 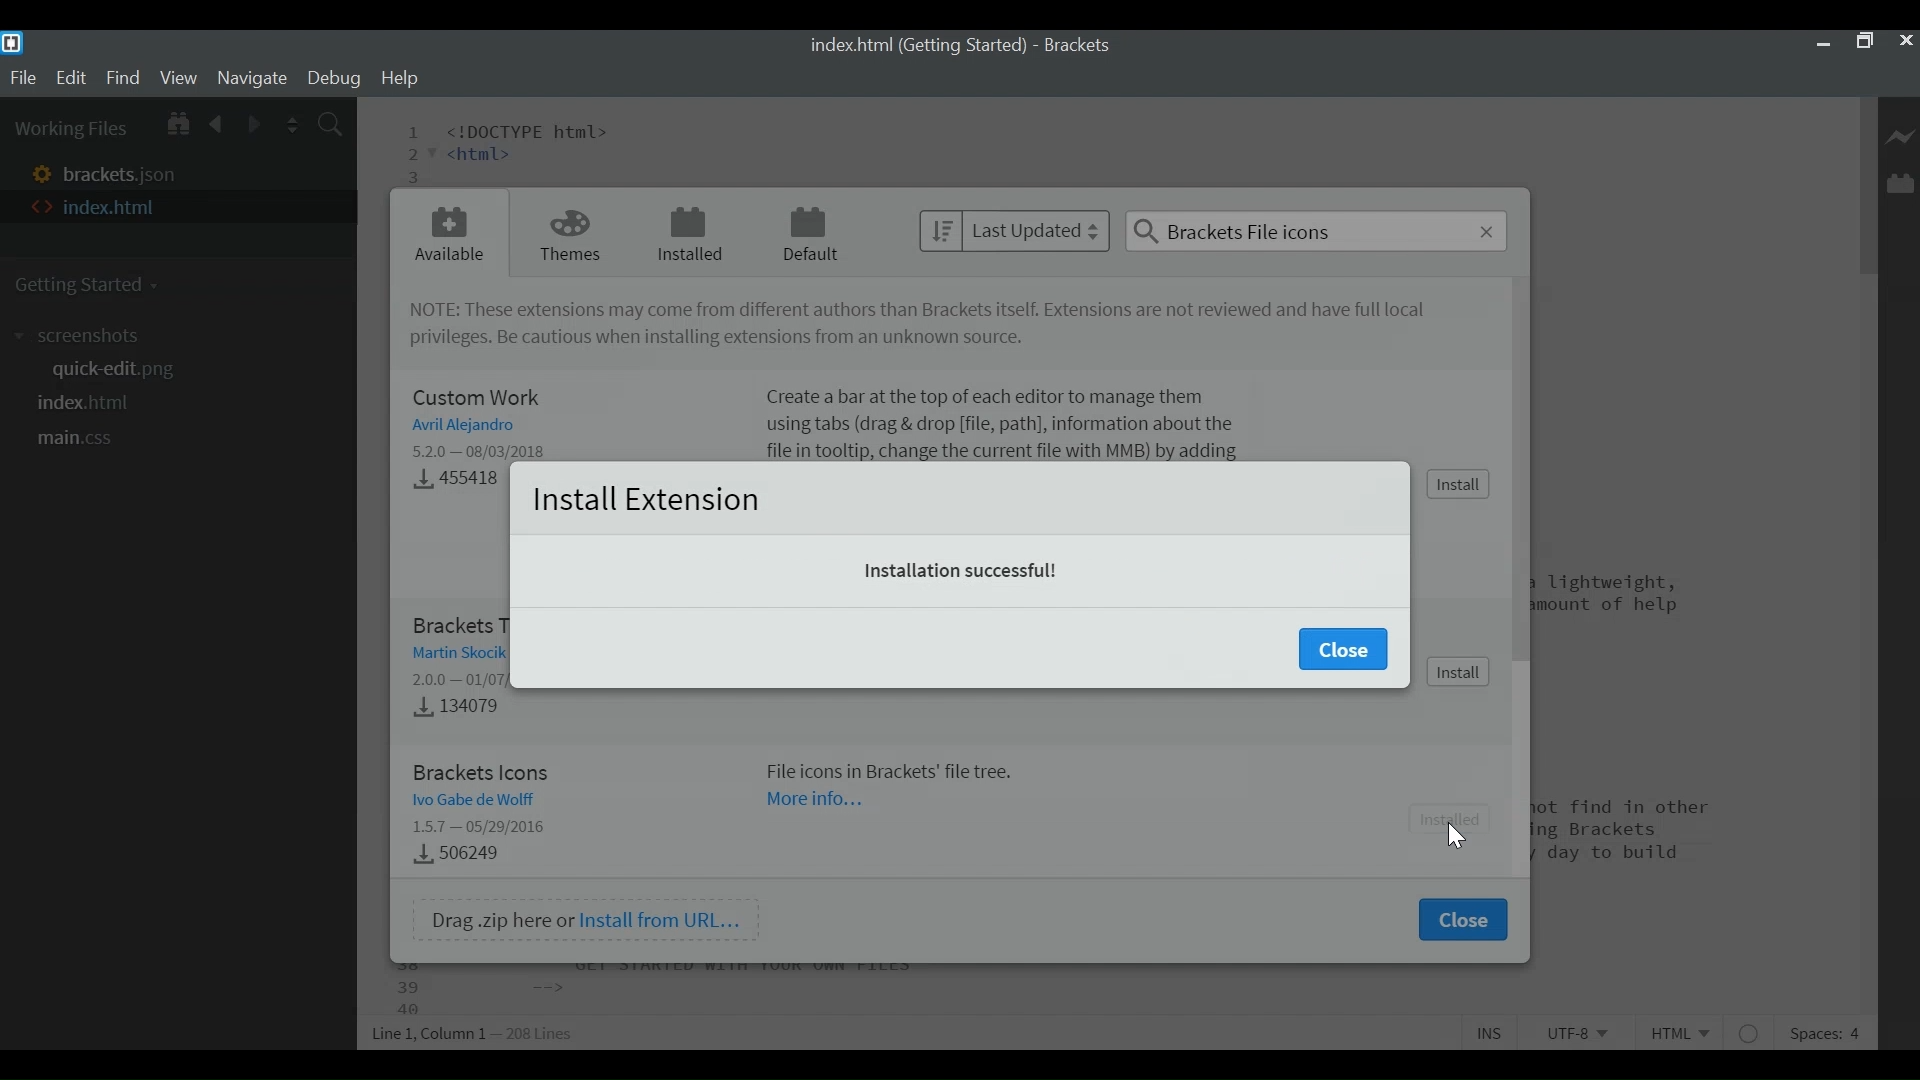 I want to click on Themes, so click(x=571, y=233).